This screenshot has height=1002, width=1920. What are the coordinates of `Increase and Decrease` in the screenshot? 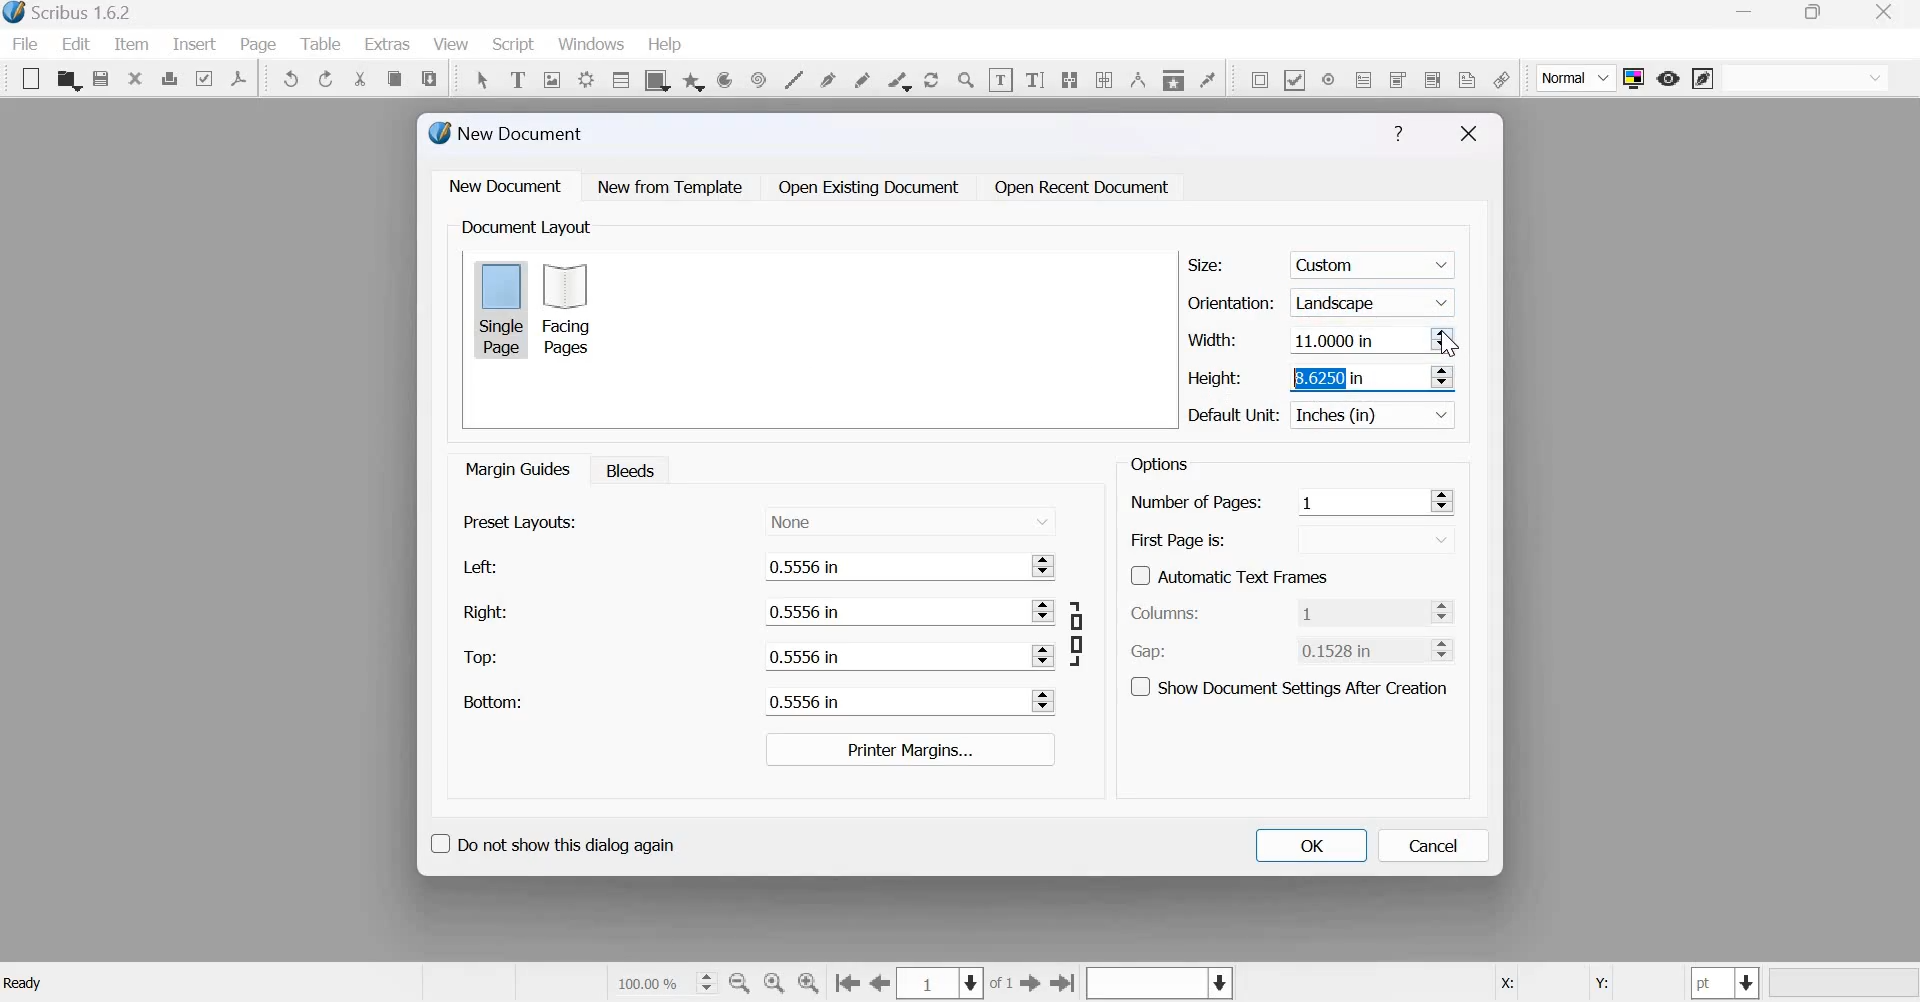 It's located at (1044, 655).